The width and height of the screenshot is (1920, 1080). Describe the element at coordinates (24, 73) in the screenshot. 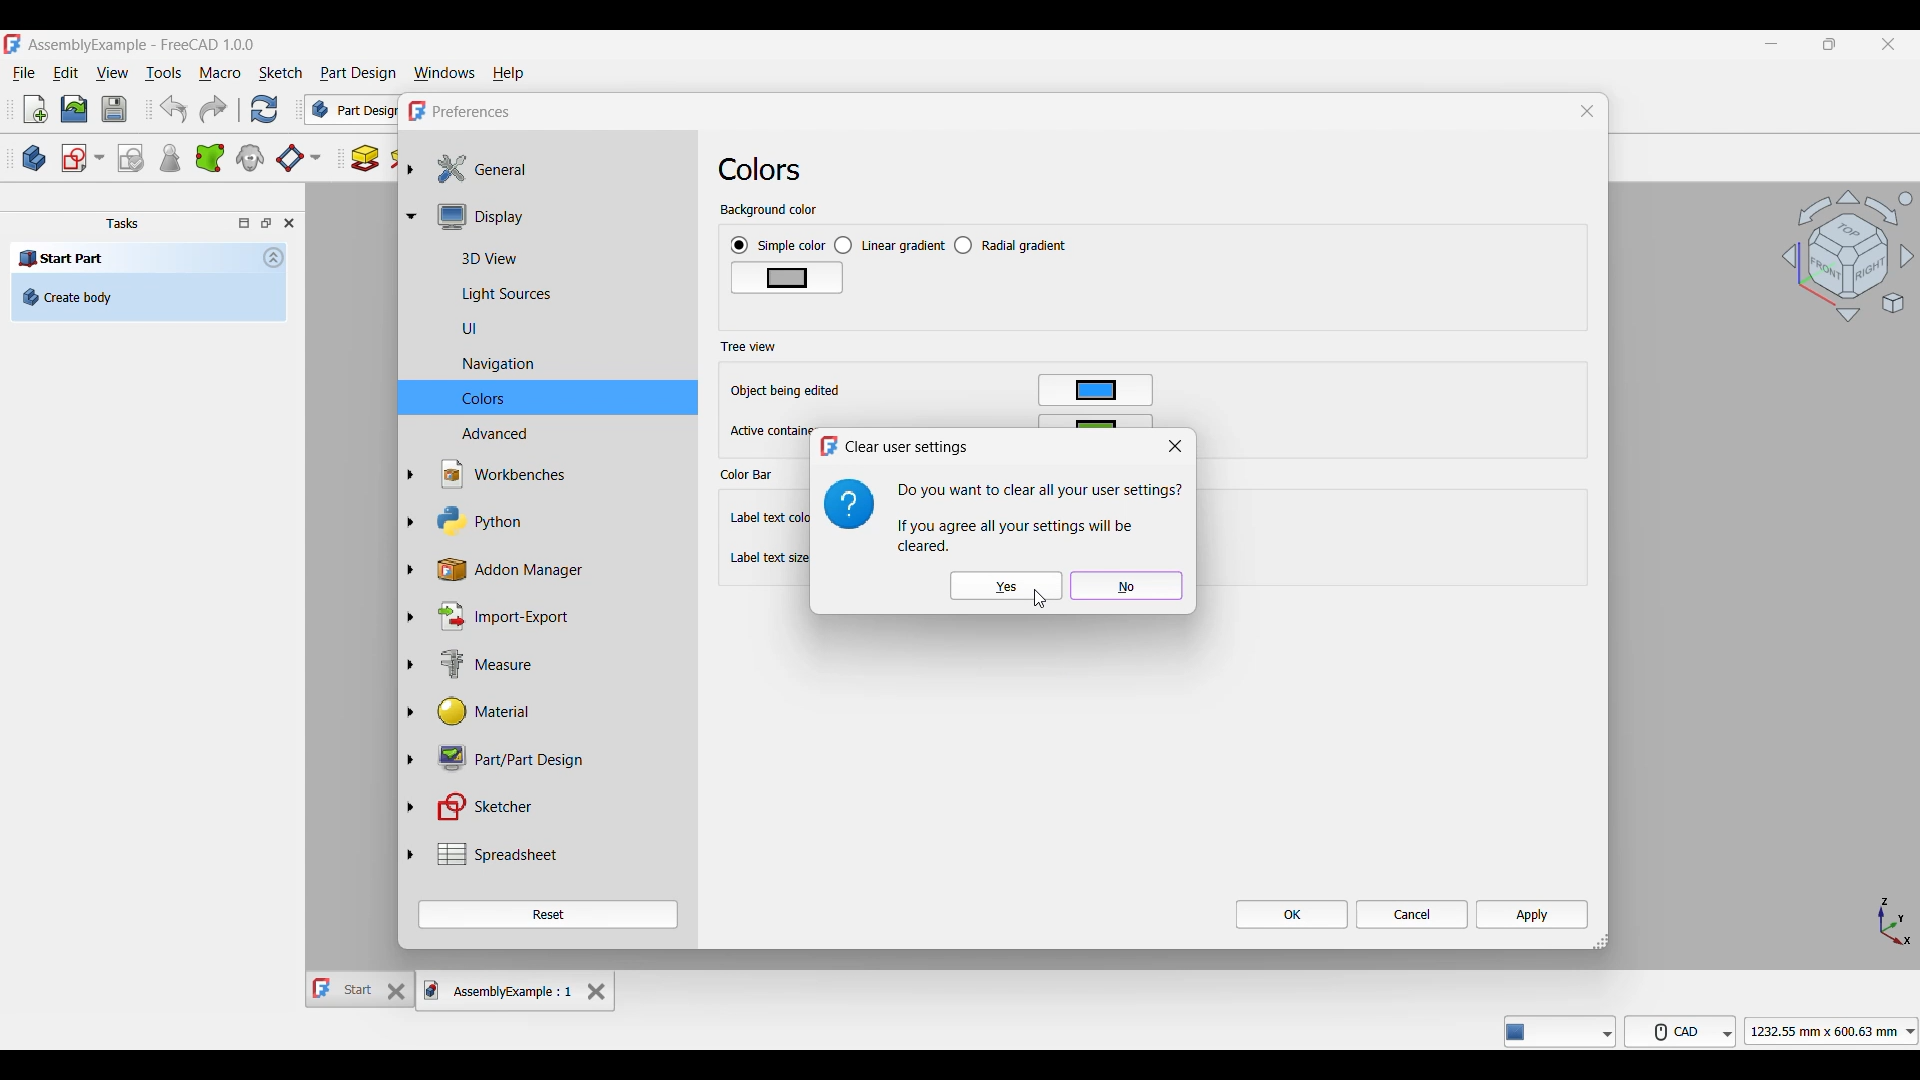

I see `File menu` at that location.